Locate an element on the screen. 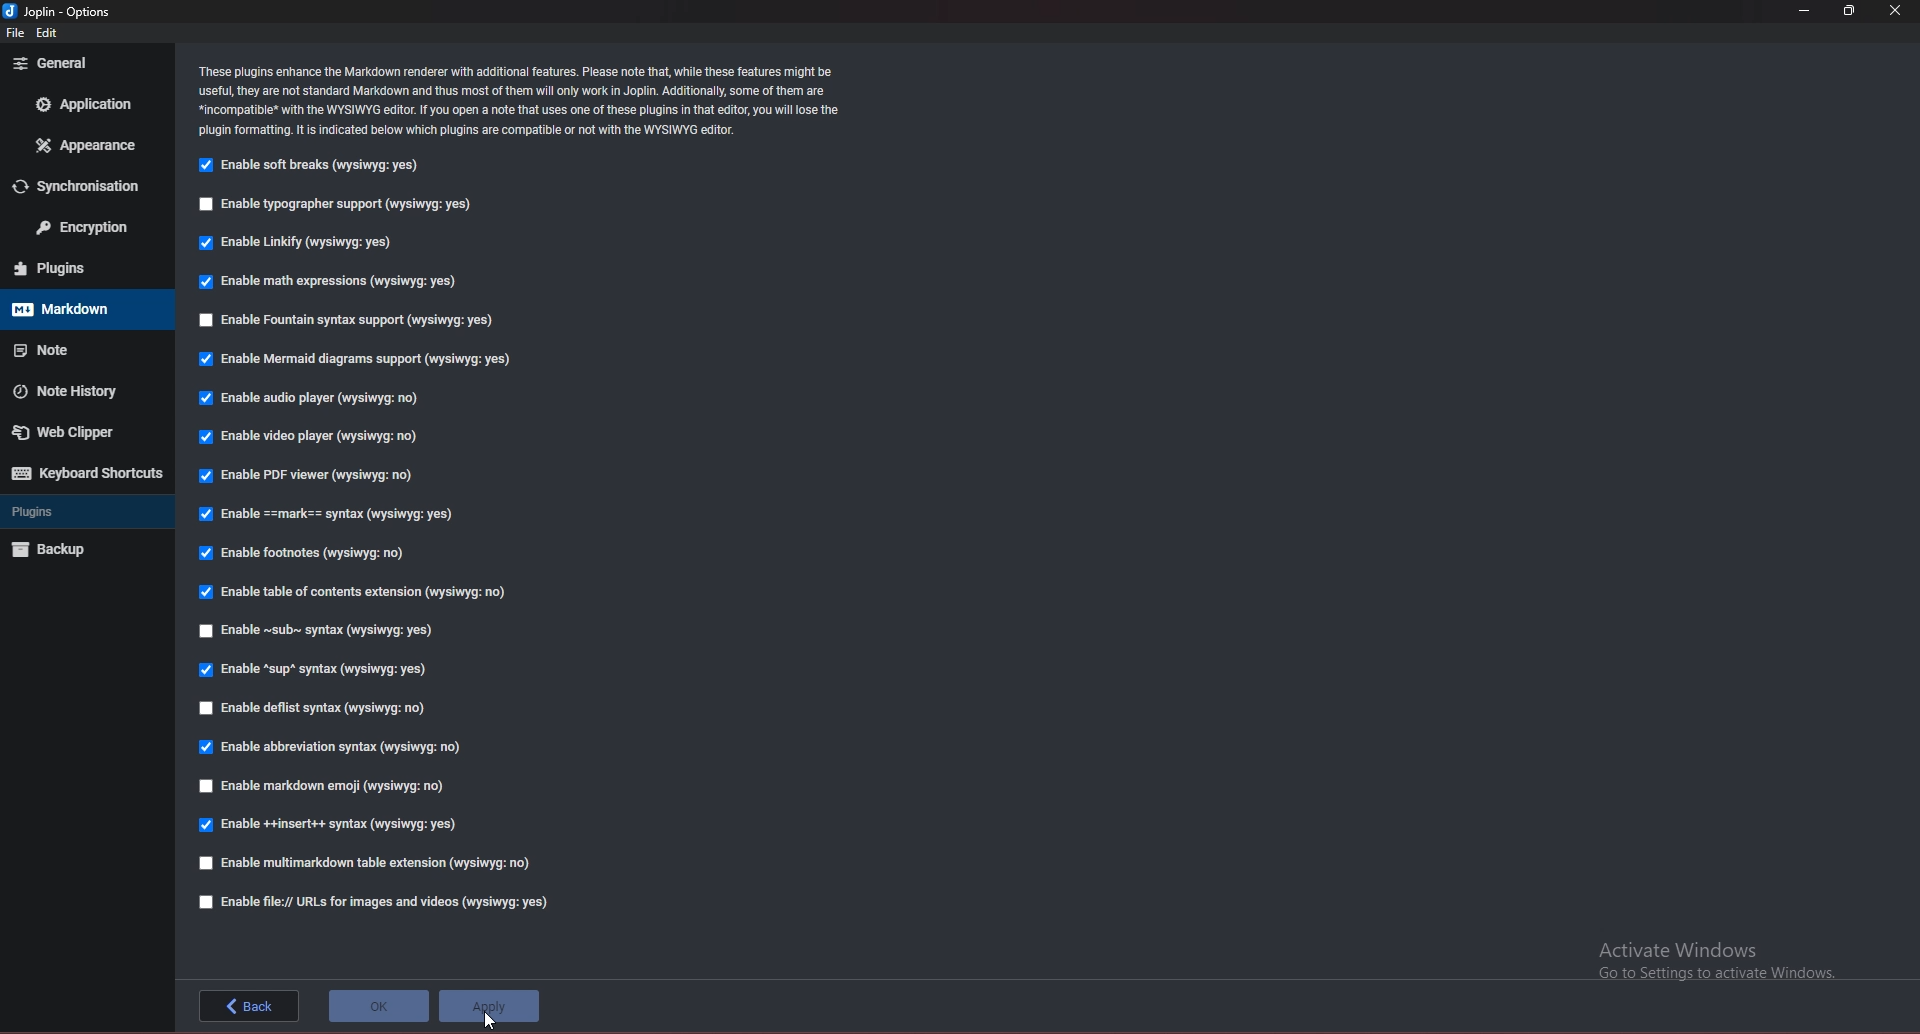 The width and height of the screenshot is (1920, 1034). enable mark syntax is located at coordinates (336, 515).